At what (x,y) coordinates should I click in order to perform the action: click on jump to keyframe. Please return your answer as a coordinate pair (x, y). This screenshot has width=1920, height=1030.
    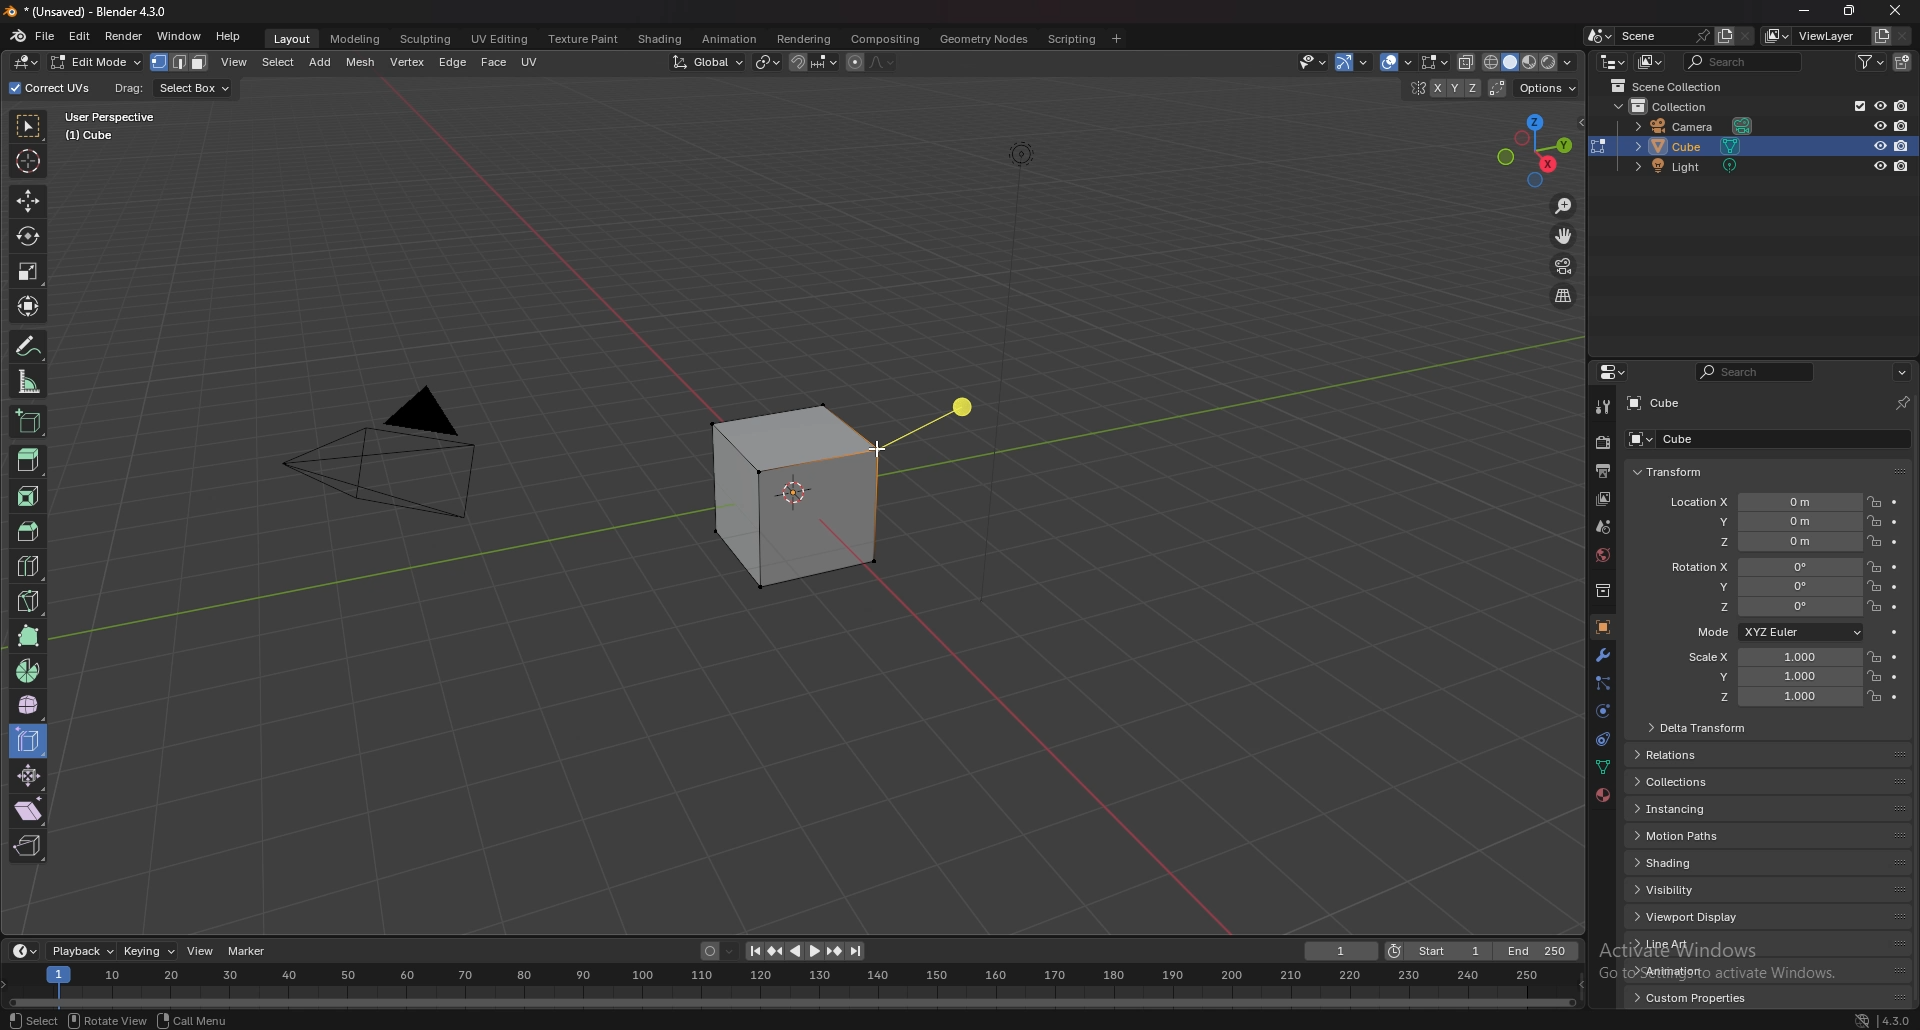
    Looking at the image, I should click on (776, 951).